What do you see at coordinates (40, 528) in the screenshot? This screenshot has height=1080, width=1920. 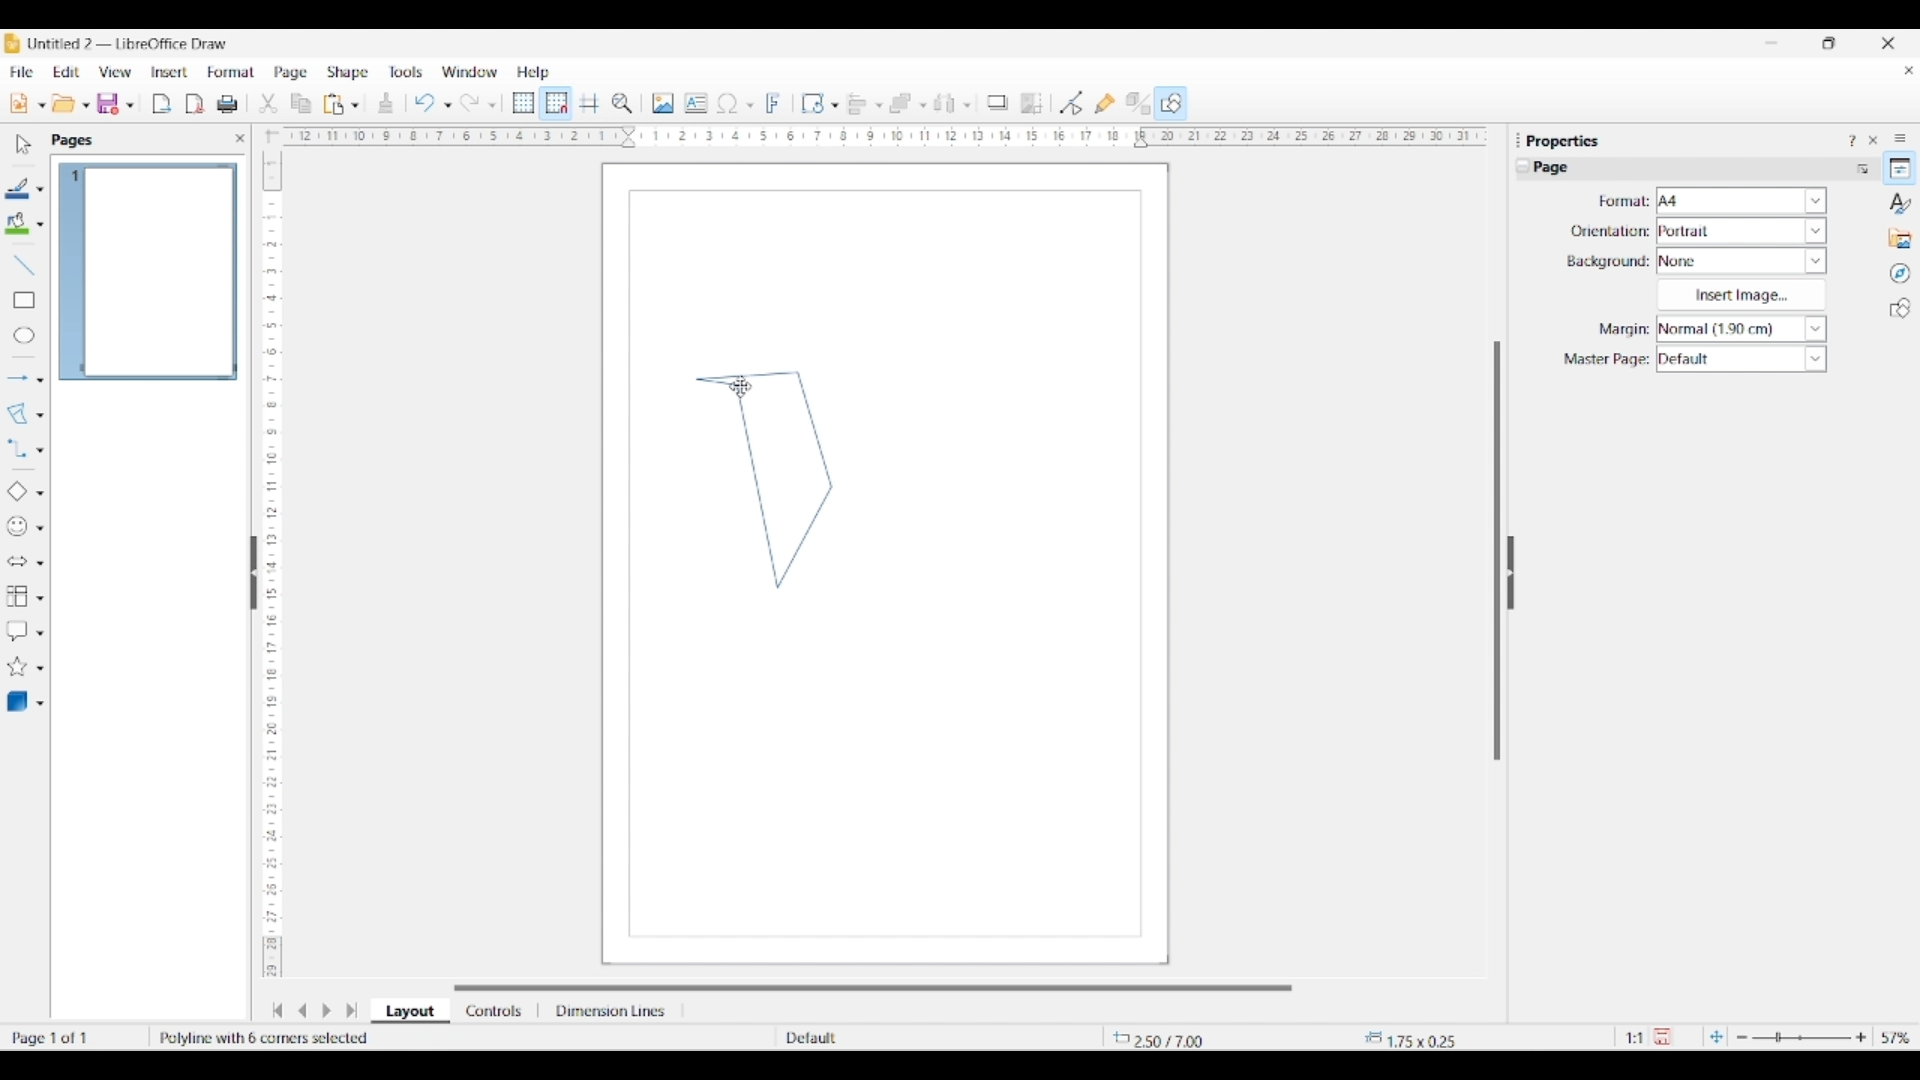 I see `Symbol shape options` at bounding box center [40, 528].